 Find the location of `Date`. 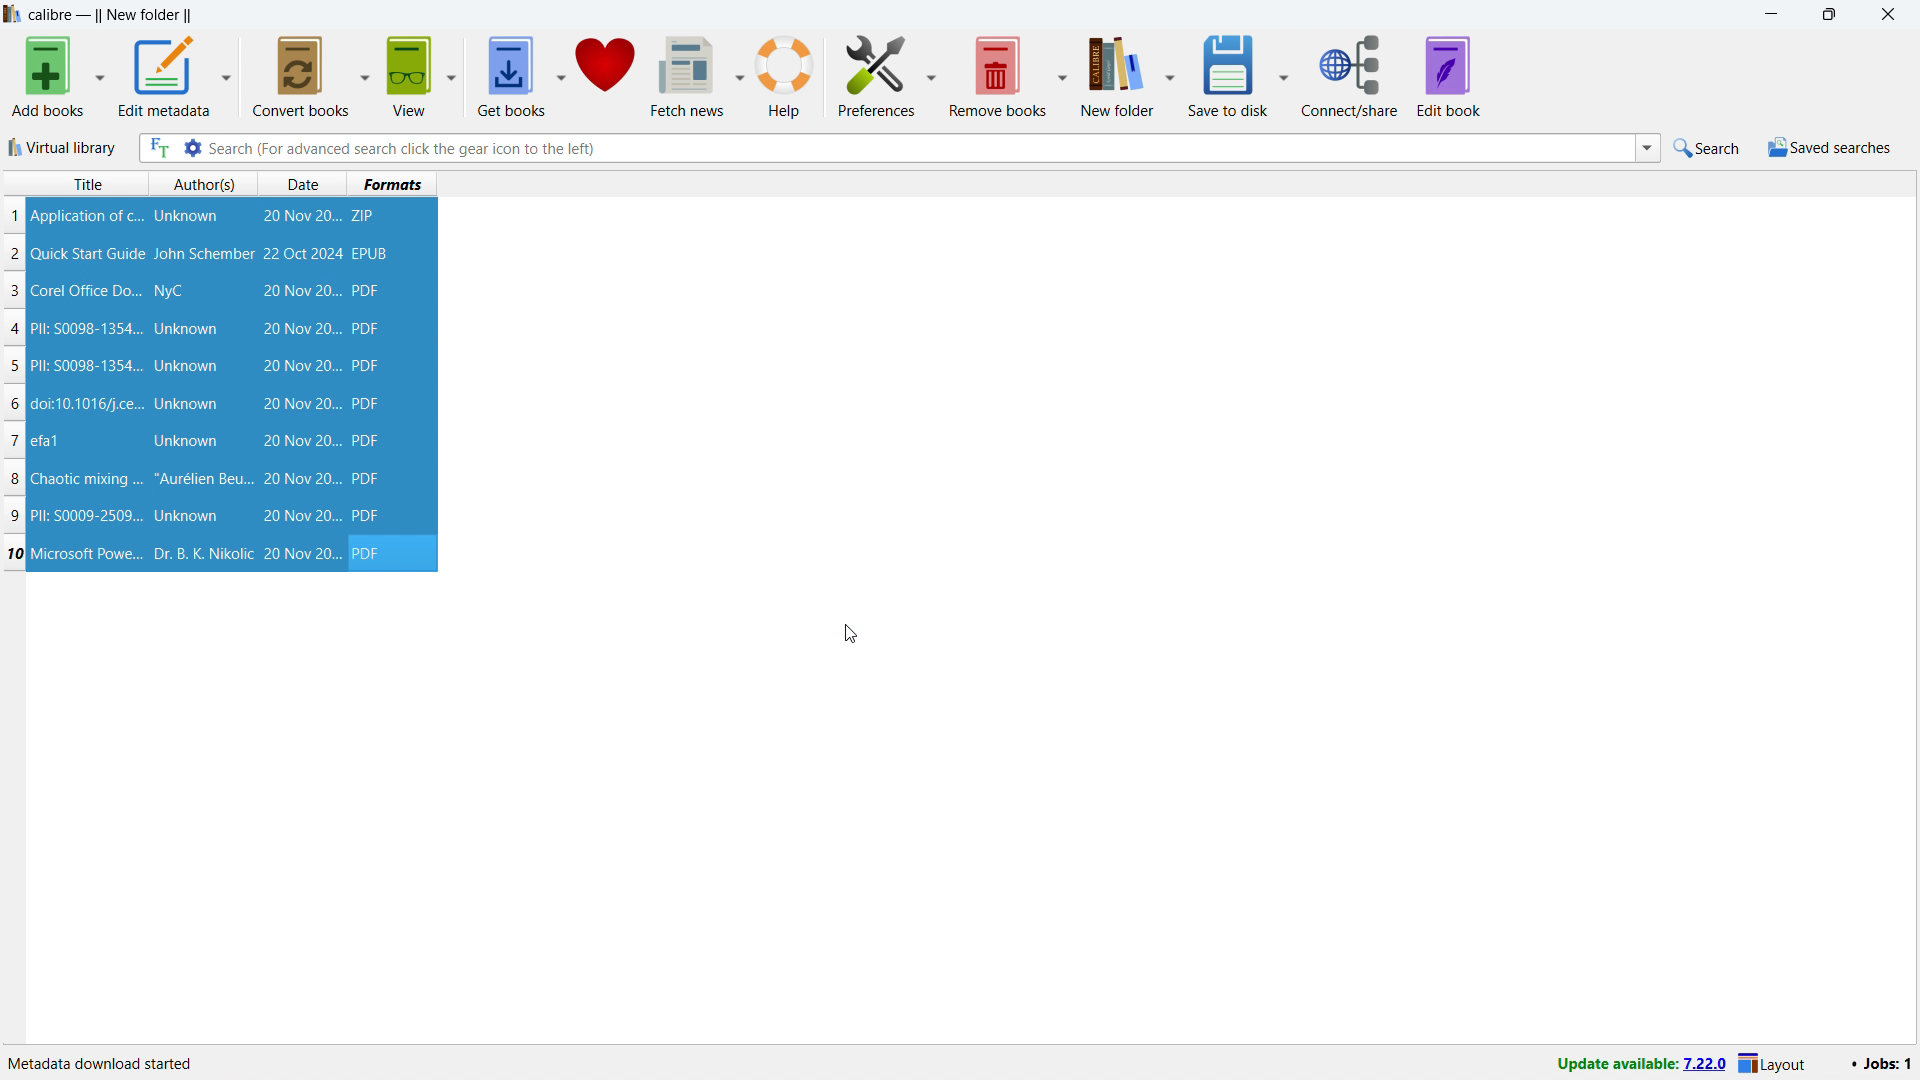

Date is located at coordinates (306, 184).